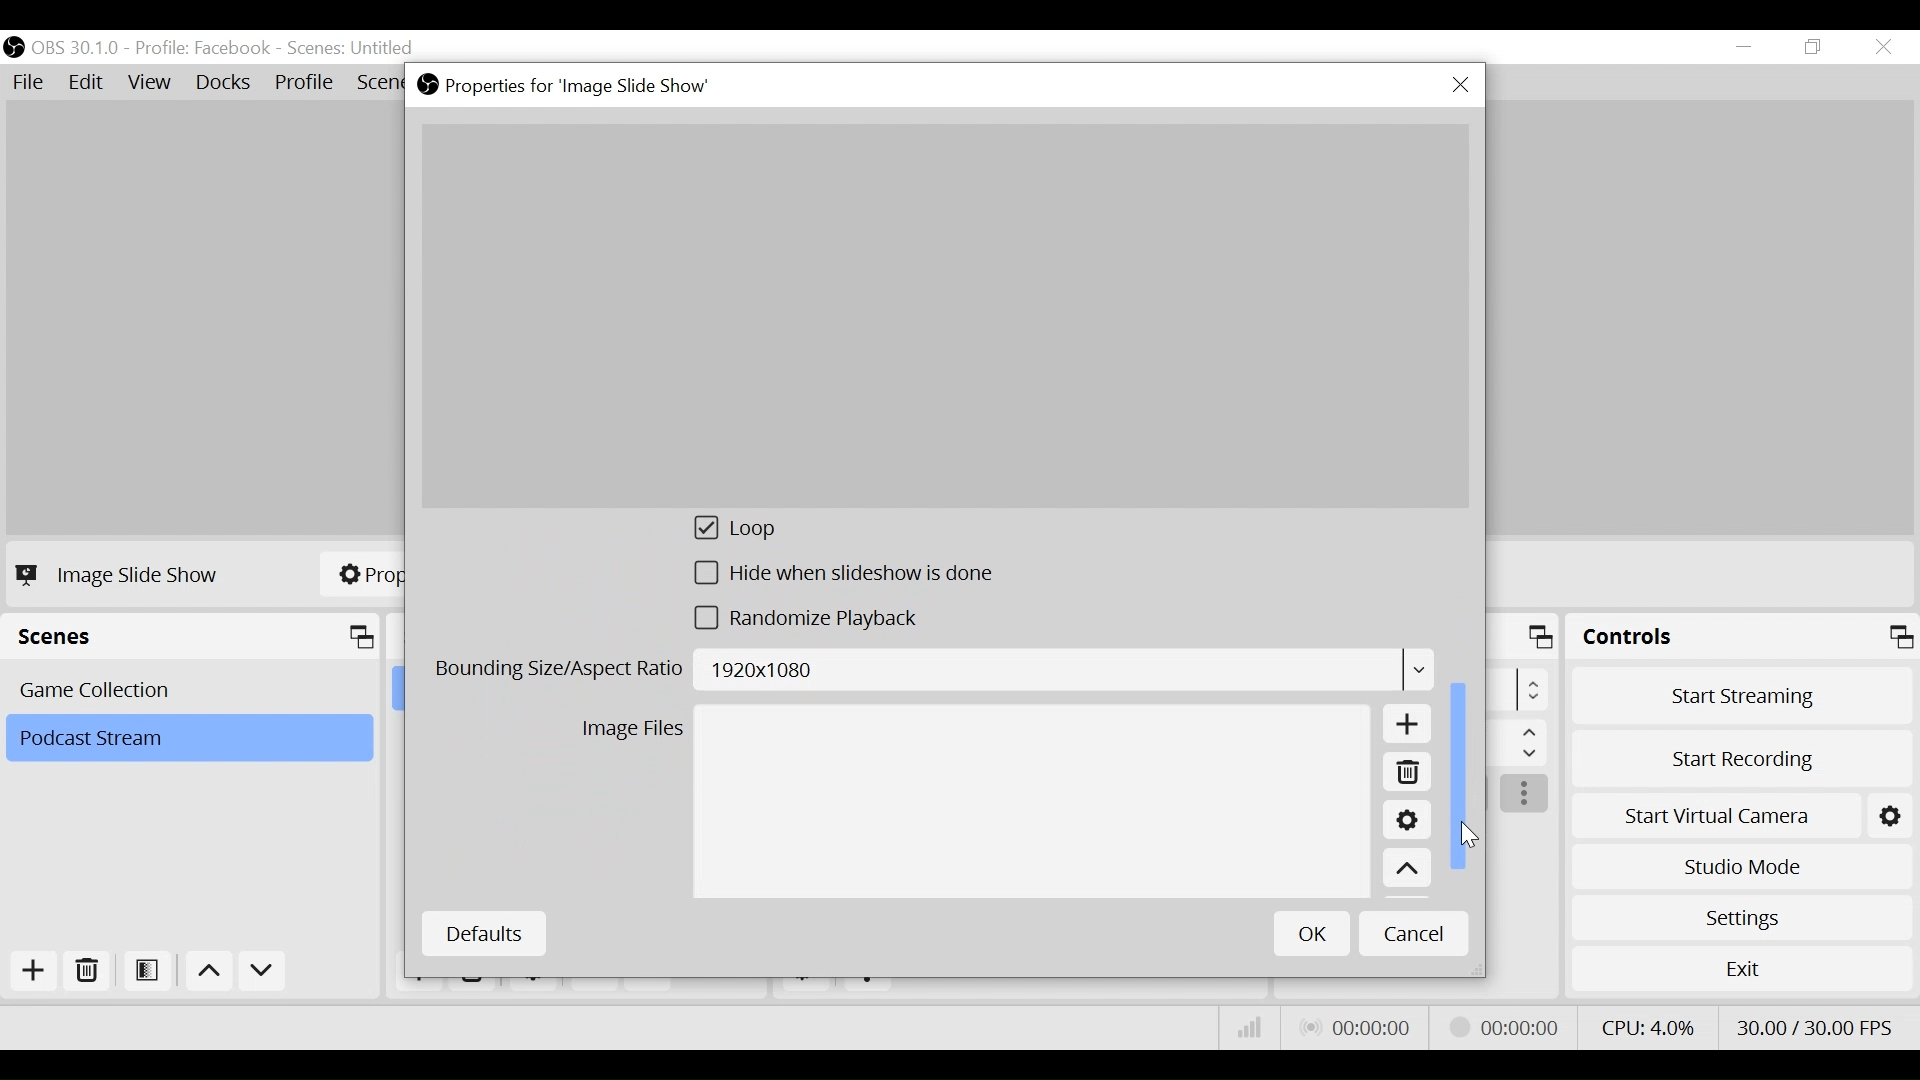 The height and width of the screenshot is (1080, 1920). What do you see at coordinates (1414, 932) in the screenshot?
I see `Cancel` at bounding box center [1414, 932].